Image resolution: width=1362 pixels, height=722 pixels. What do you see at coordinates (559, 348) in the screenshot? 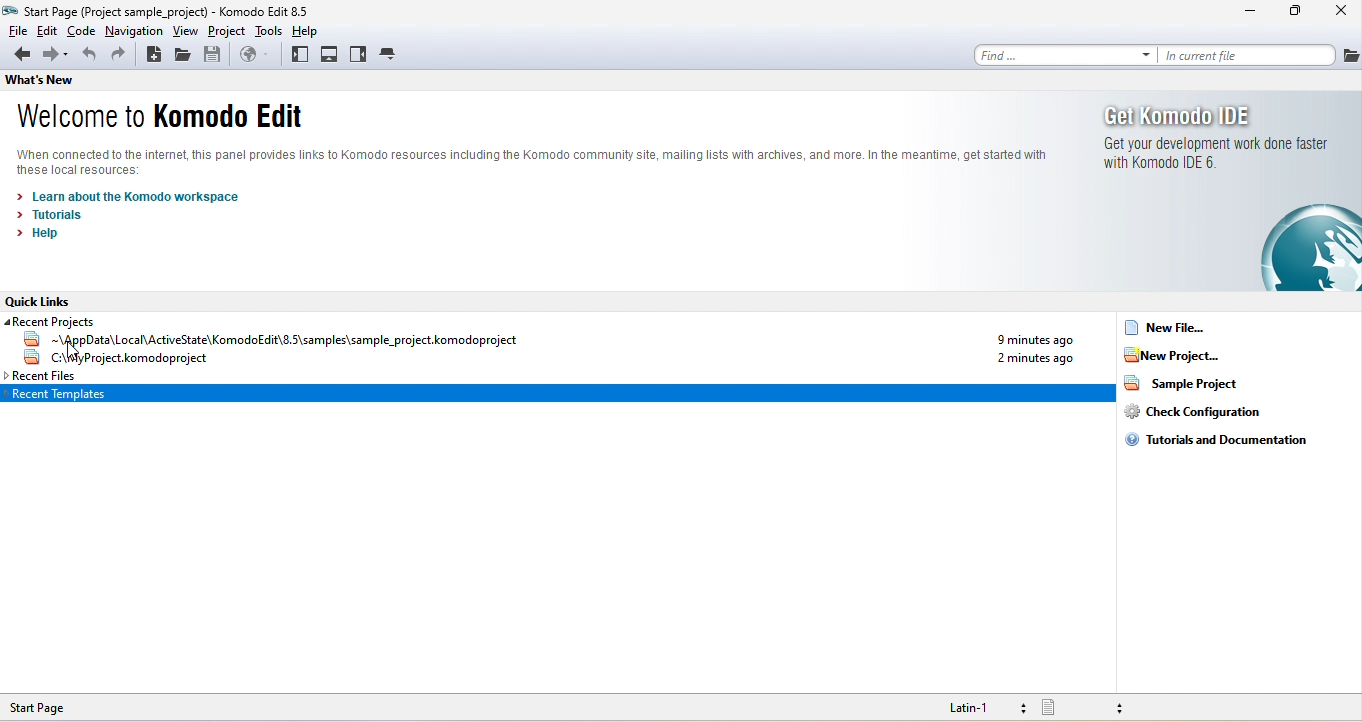
I see `recent project name` at bounding box center [559, 348].